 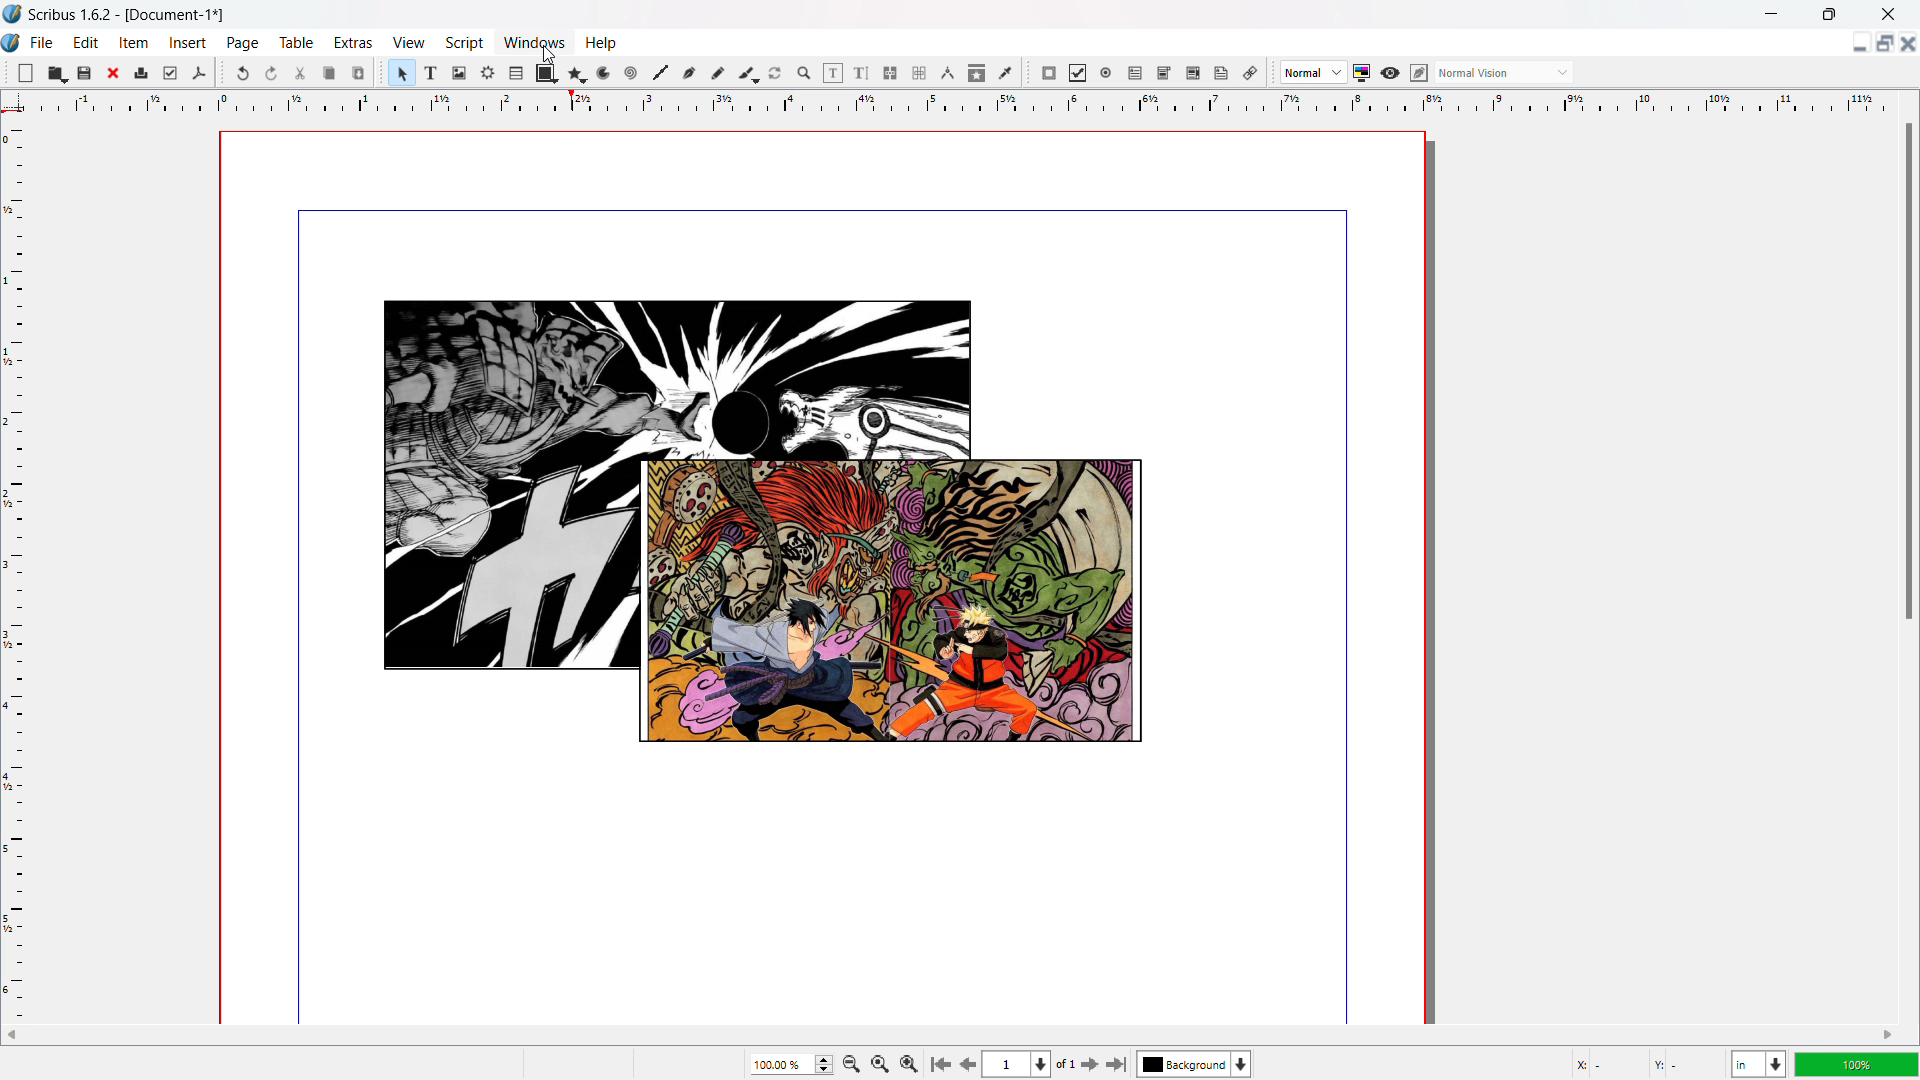 I want to click on render frame, so click(x=488, y=73).